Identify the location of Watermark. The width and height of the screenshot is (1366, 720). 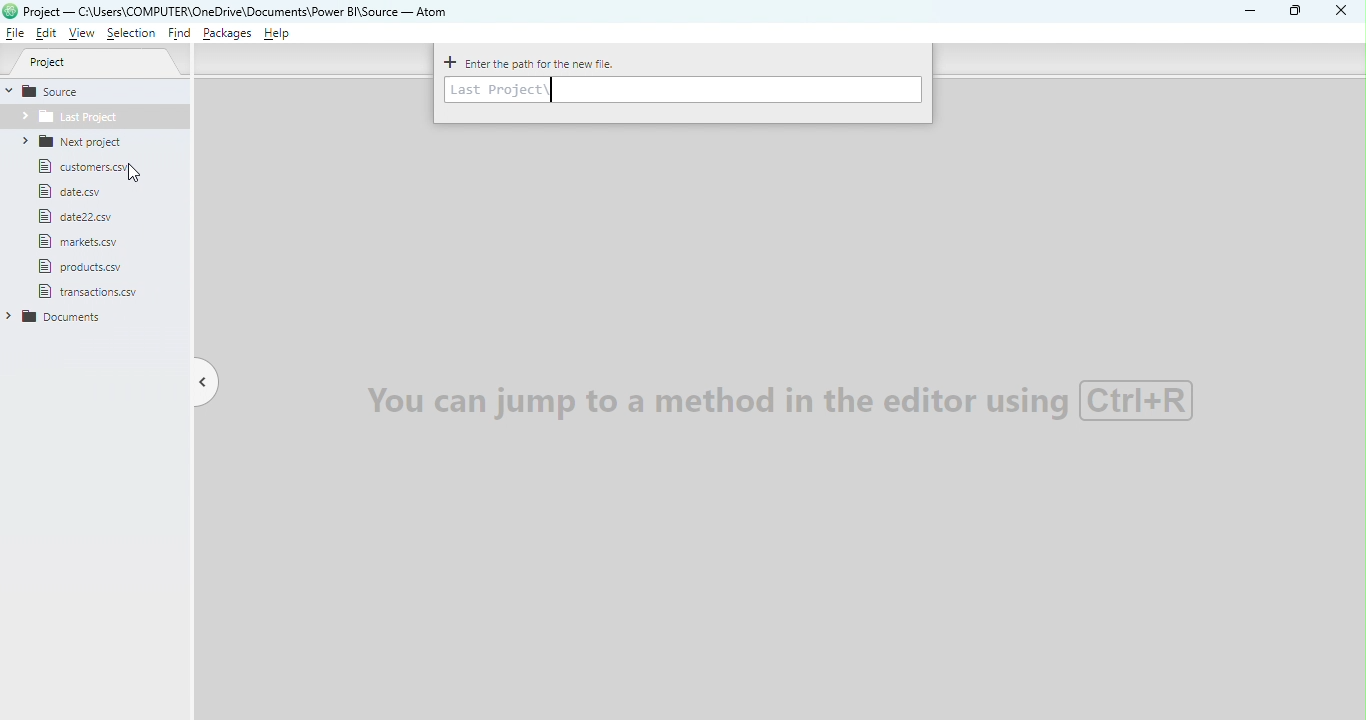
(774, 399).